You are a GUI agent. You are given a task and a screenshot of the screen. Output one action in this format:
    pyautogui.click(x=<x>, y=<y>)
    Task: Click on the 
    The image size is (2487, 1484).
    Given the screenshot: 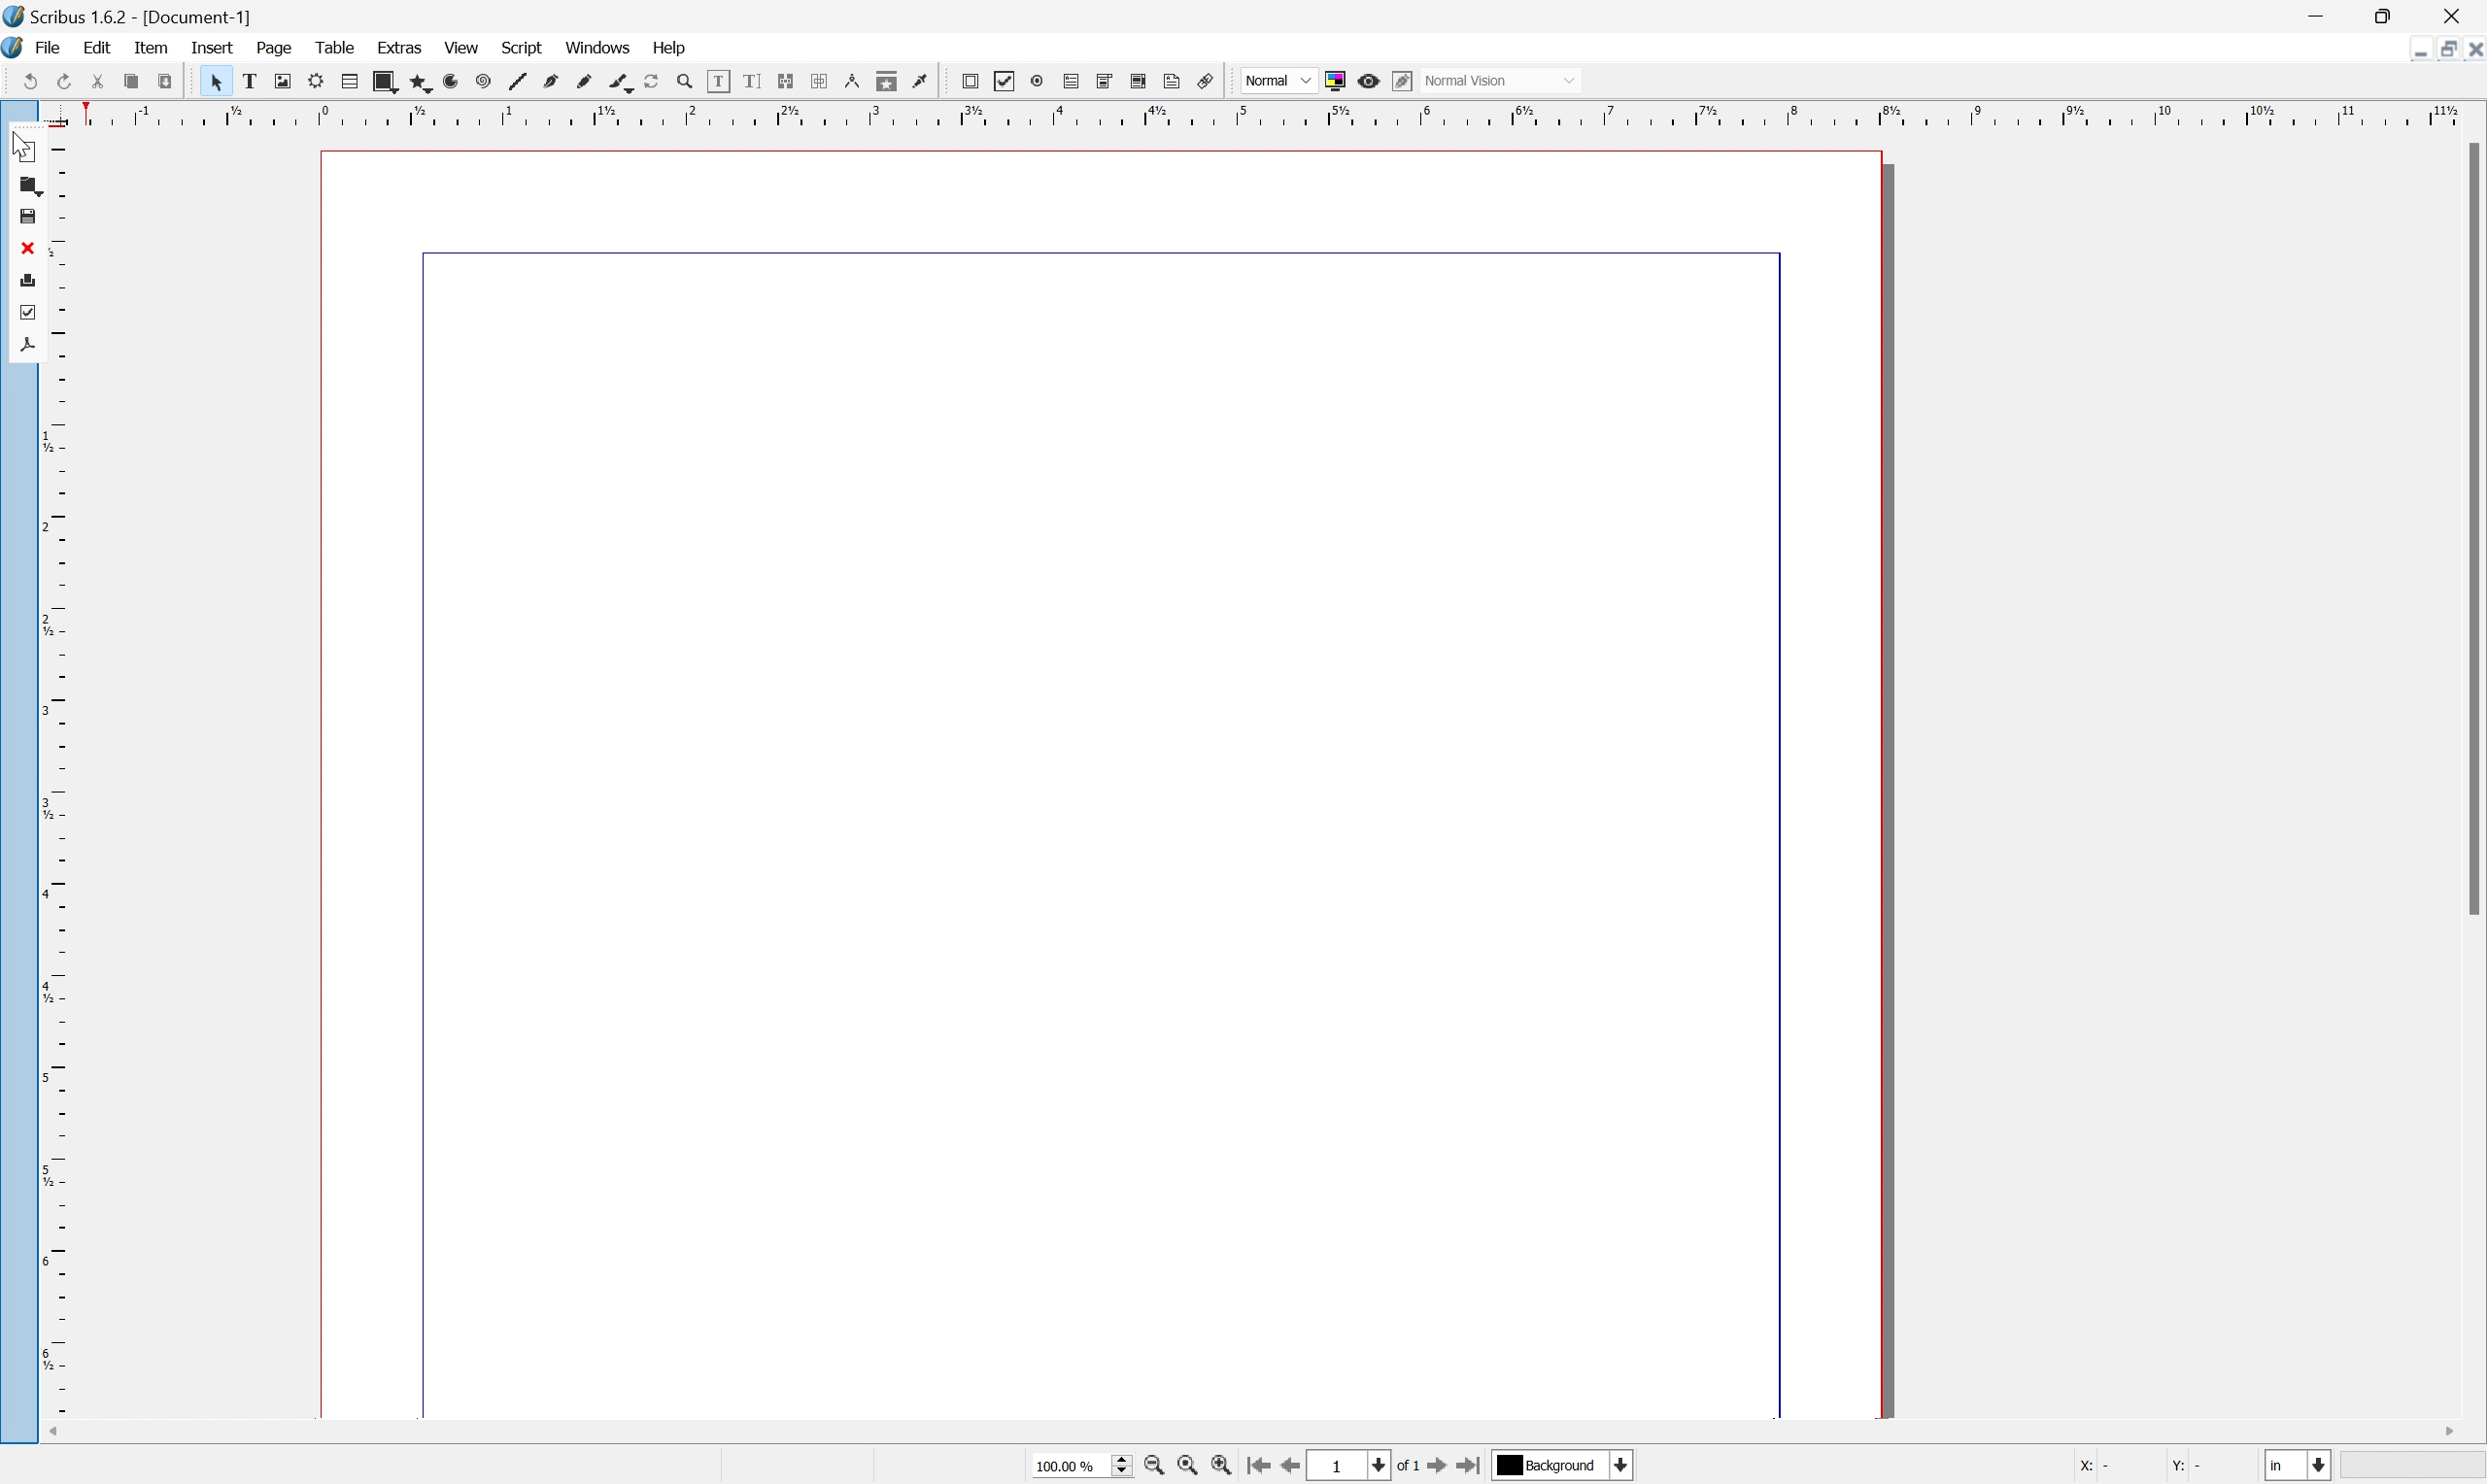 What is the action you would take?
    pyautogui.click(x=1279, y=81)
    